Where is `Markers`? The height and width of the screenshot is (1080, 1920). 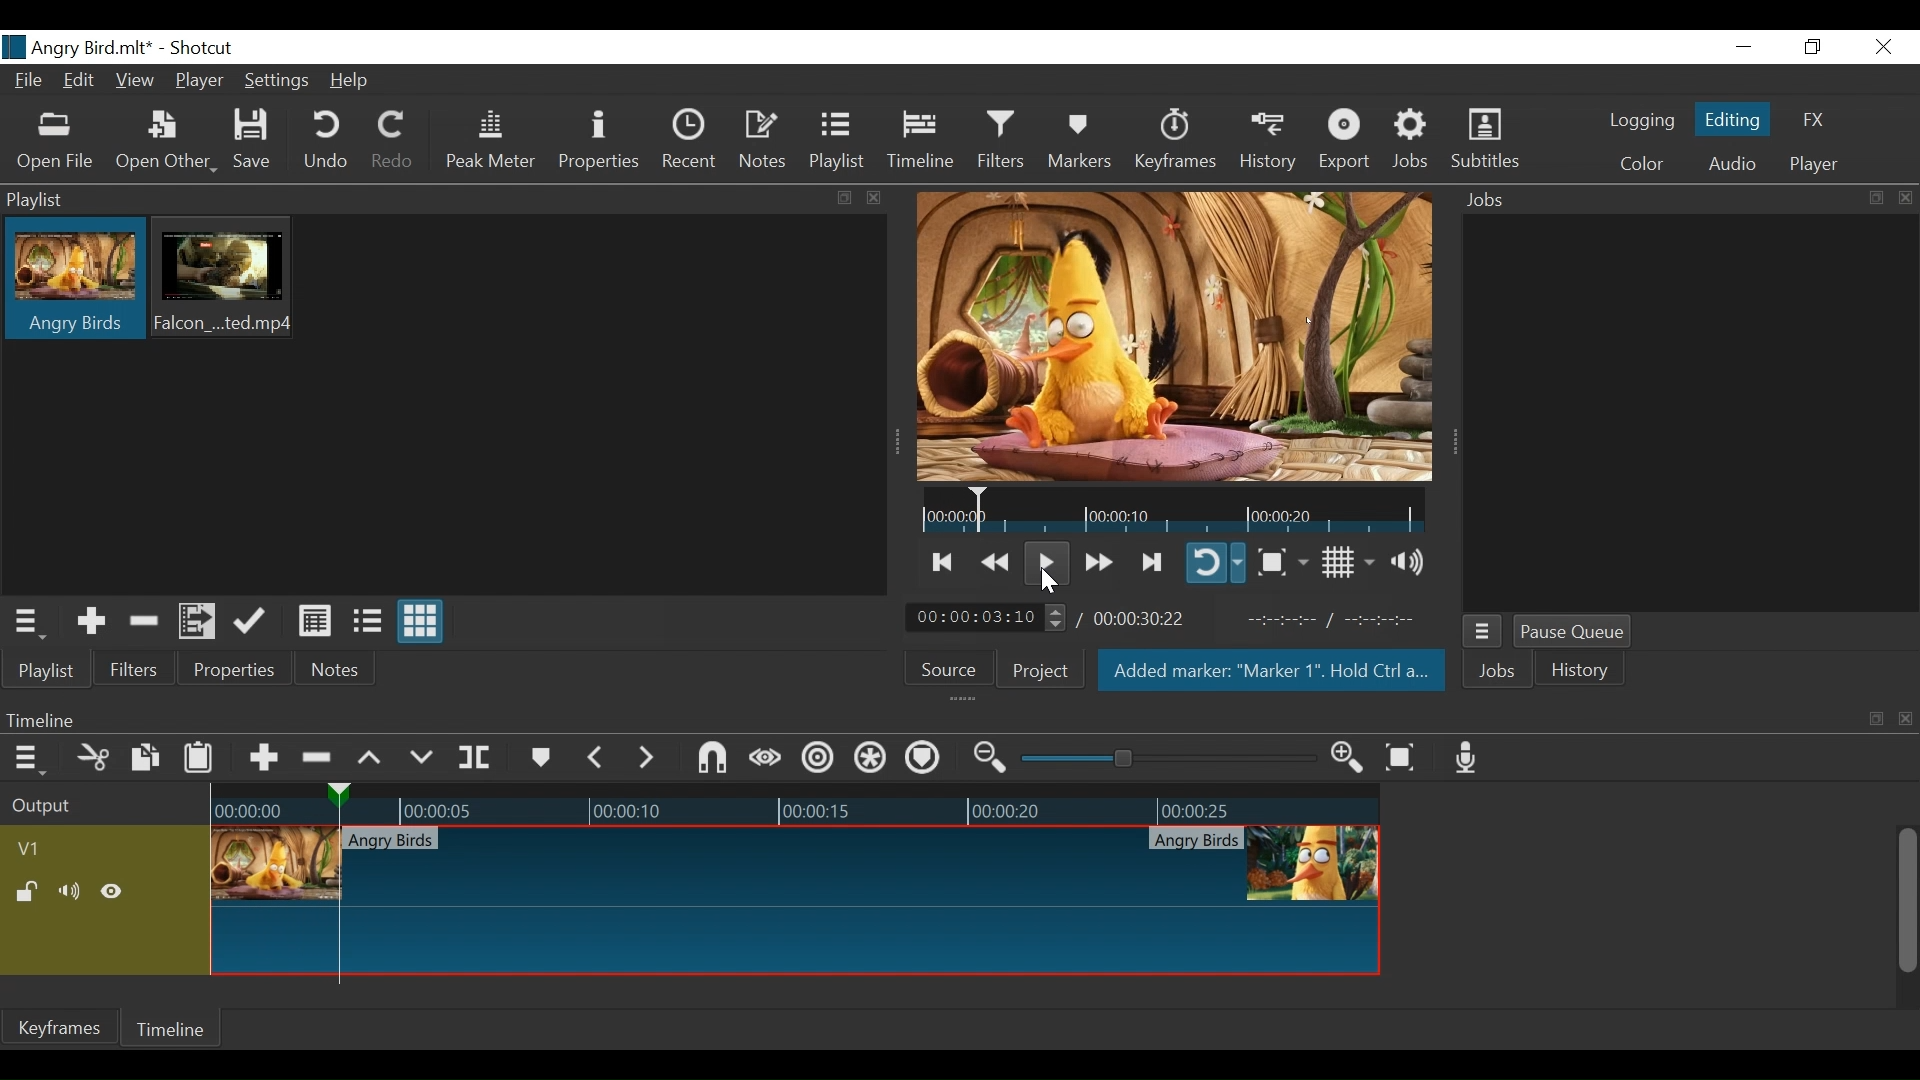 Markers is located at coordinates (542, 756).